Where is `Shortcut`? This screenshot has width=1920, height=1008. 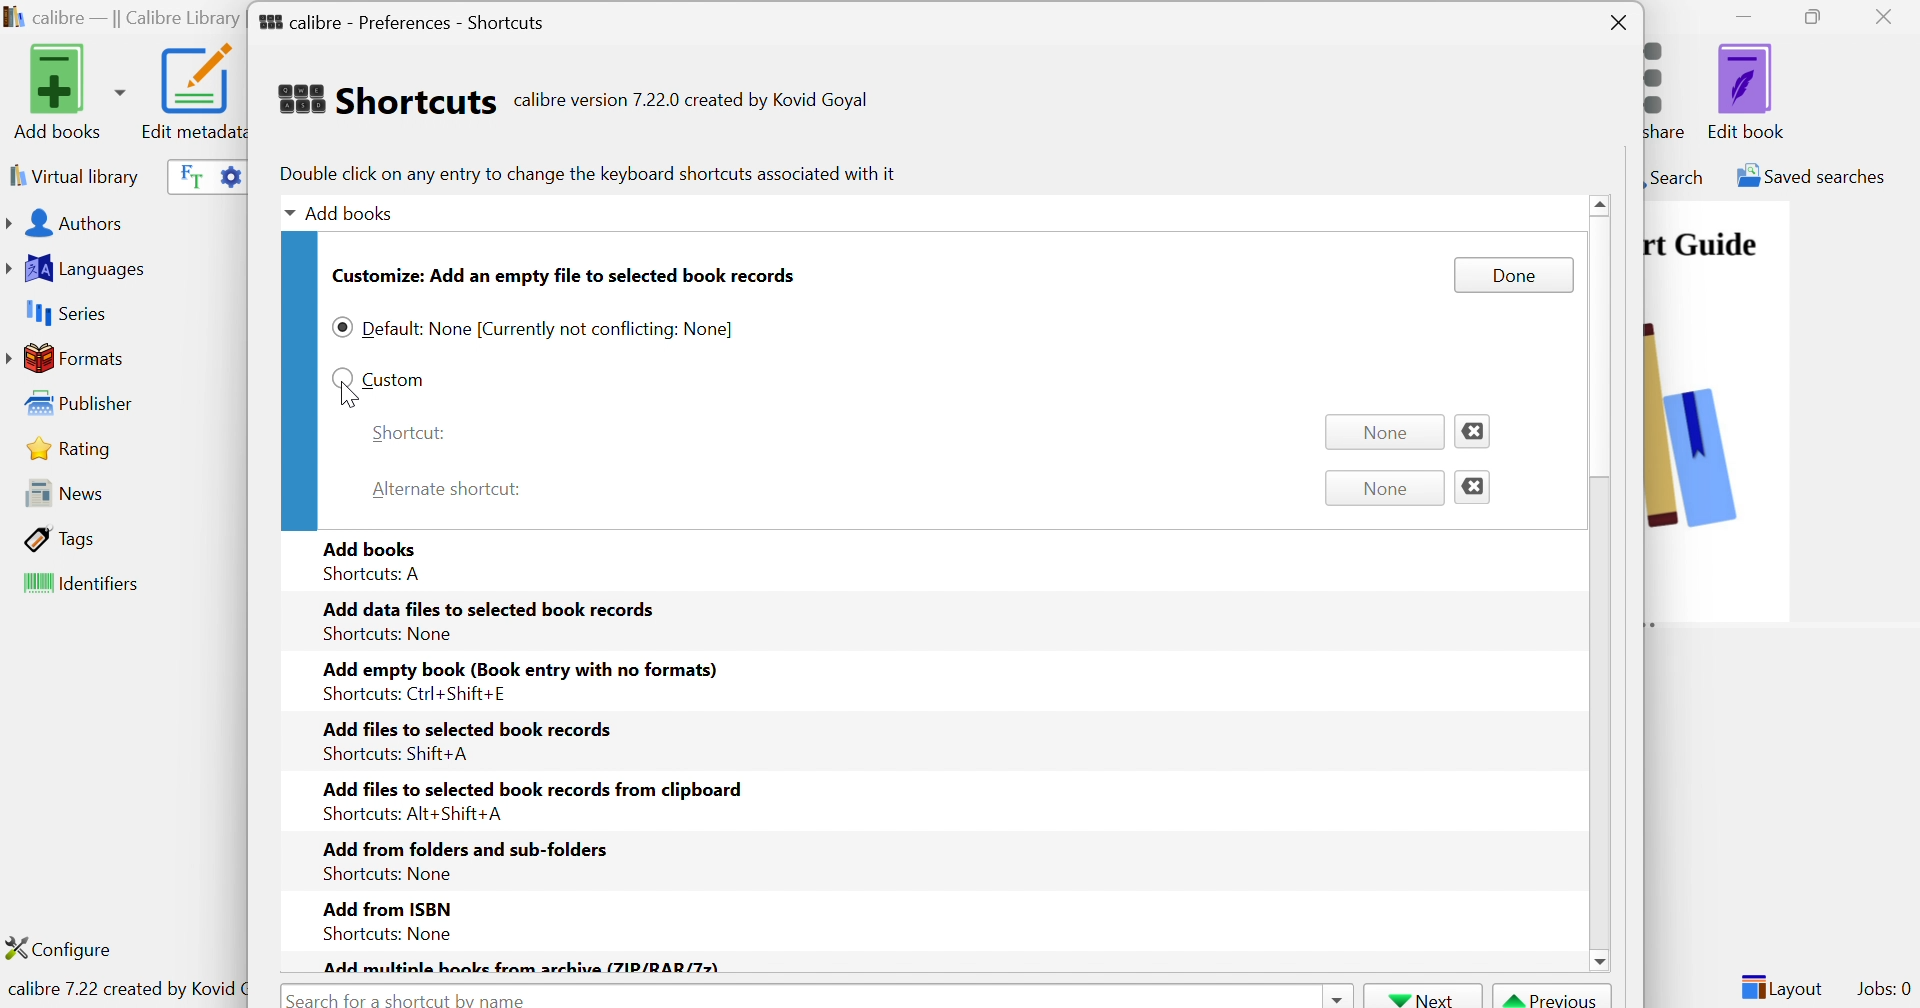 Shortcut is located at coordinates (408, 433).